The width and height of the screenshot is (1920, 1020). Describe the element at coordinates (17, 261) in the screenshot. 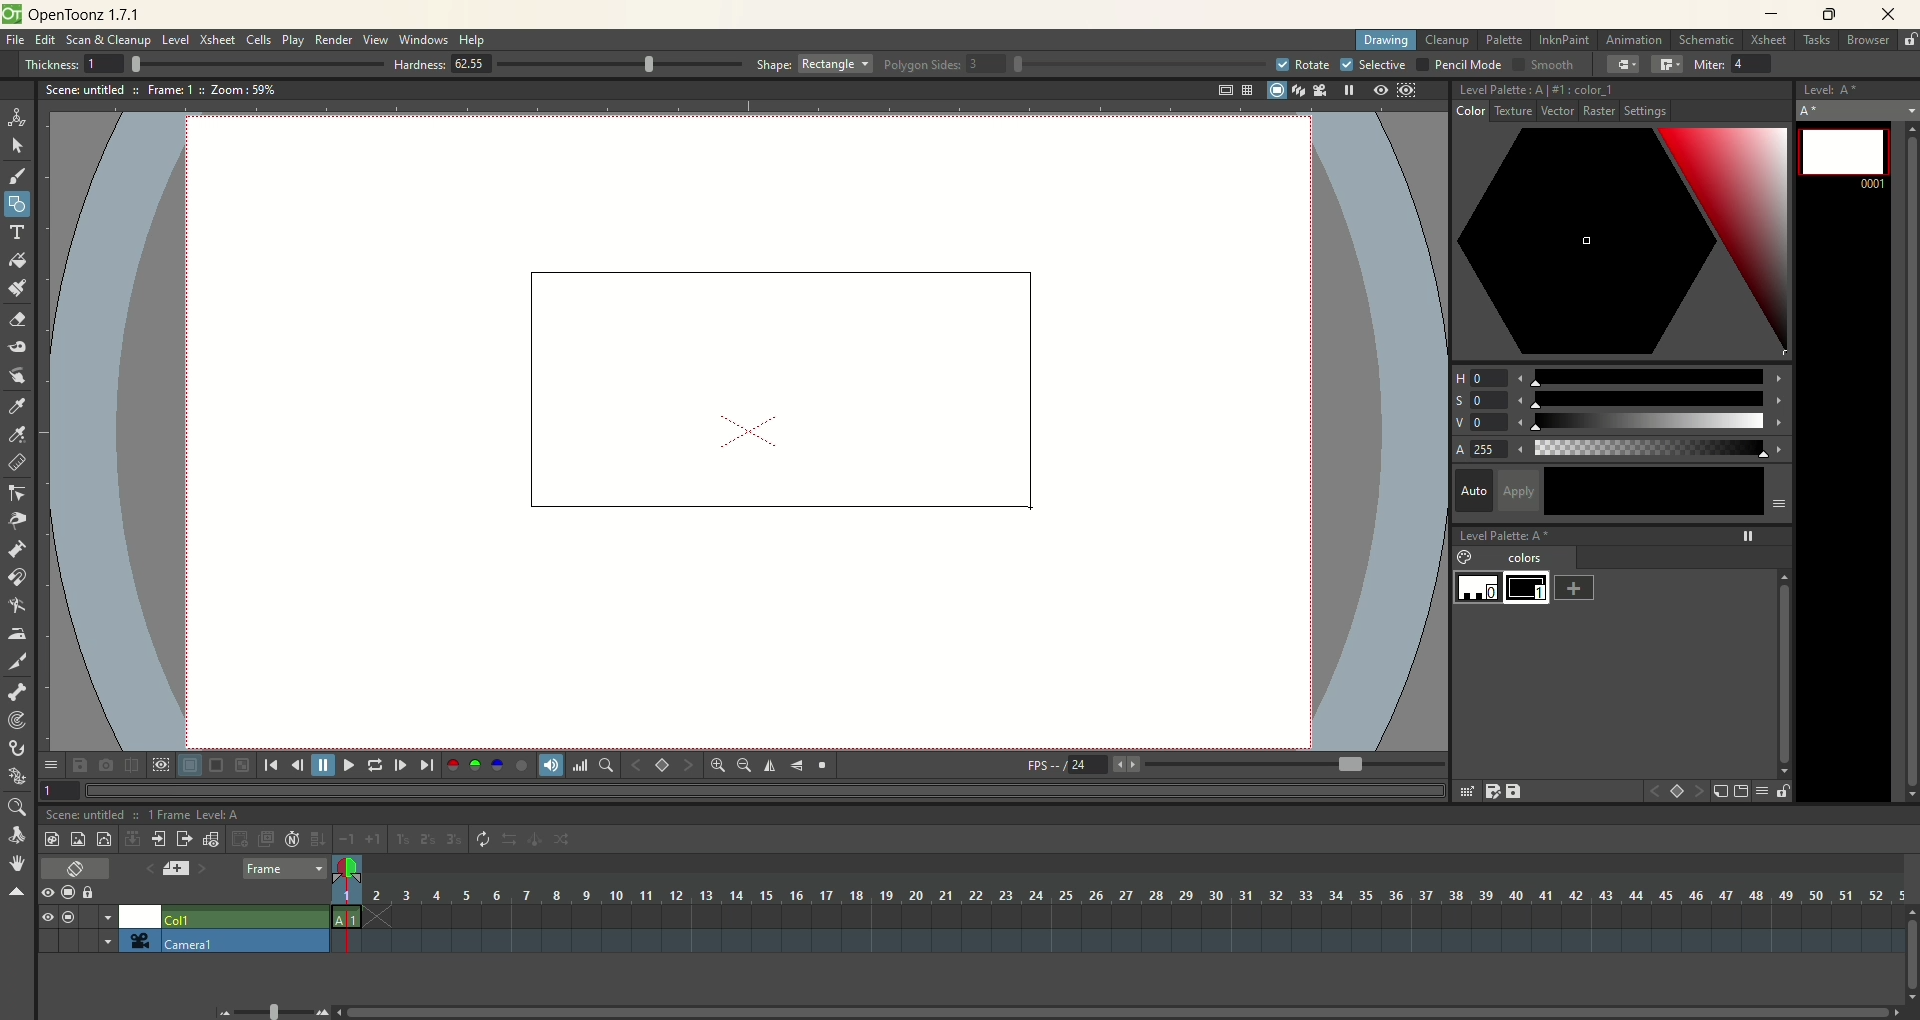

I see `fill tool` at that location.